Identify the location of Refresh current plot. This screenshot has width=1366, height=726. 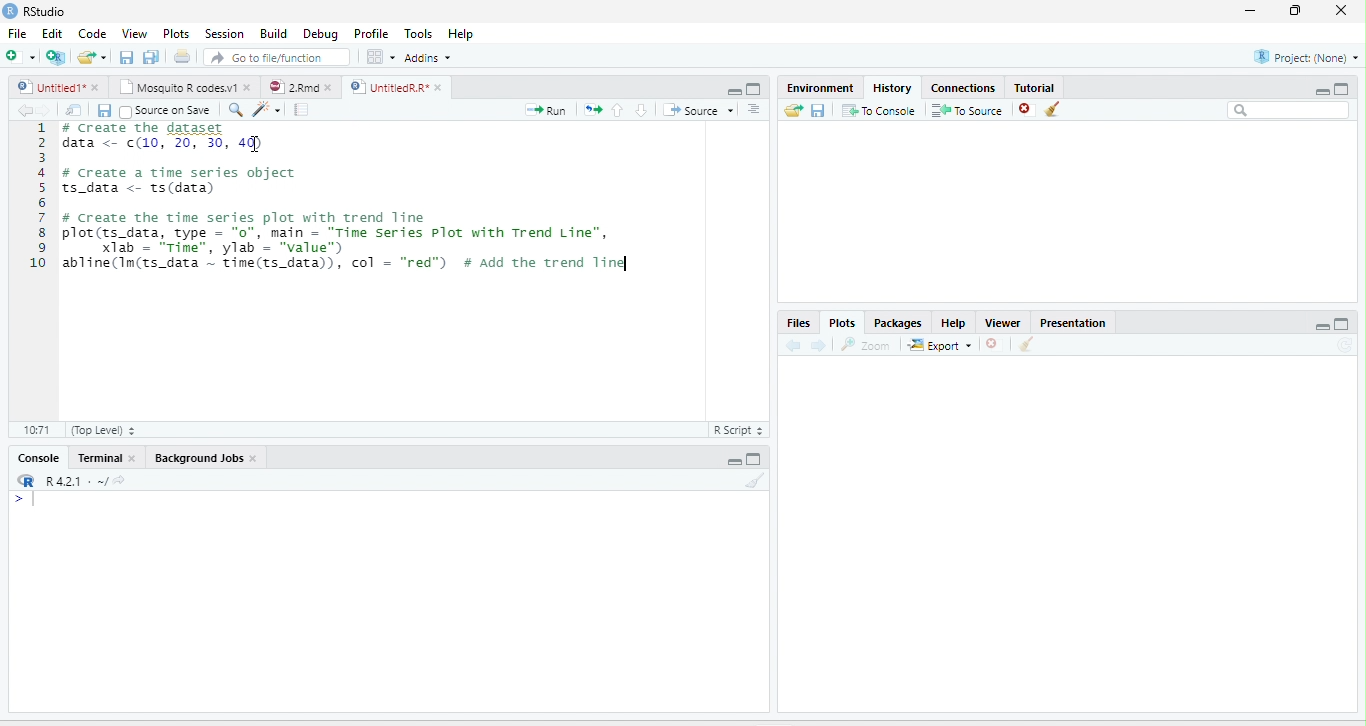
(1346, 345).